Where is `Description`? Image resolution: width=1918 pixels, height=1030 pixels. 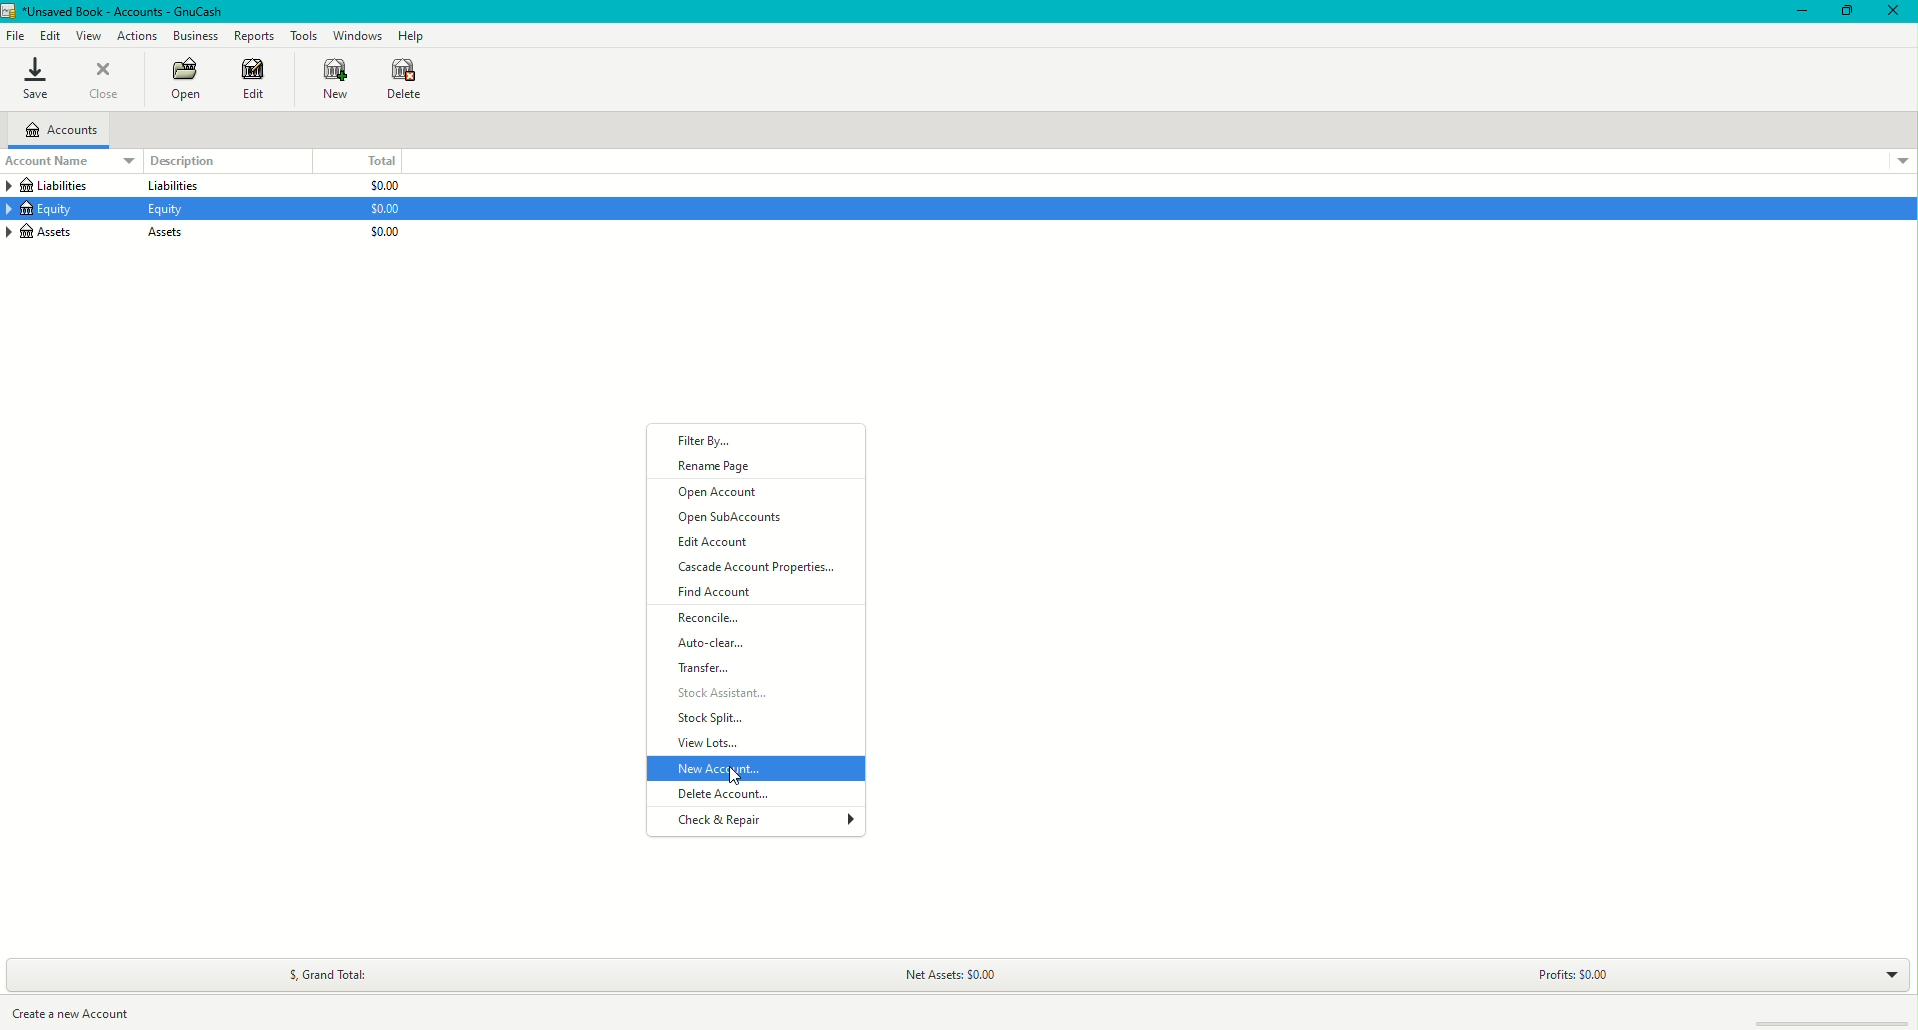 Description is located at coordinates (180, 160).